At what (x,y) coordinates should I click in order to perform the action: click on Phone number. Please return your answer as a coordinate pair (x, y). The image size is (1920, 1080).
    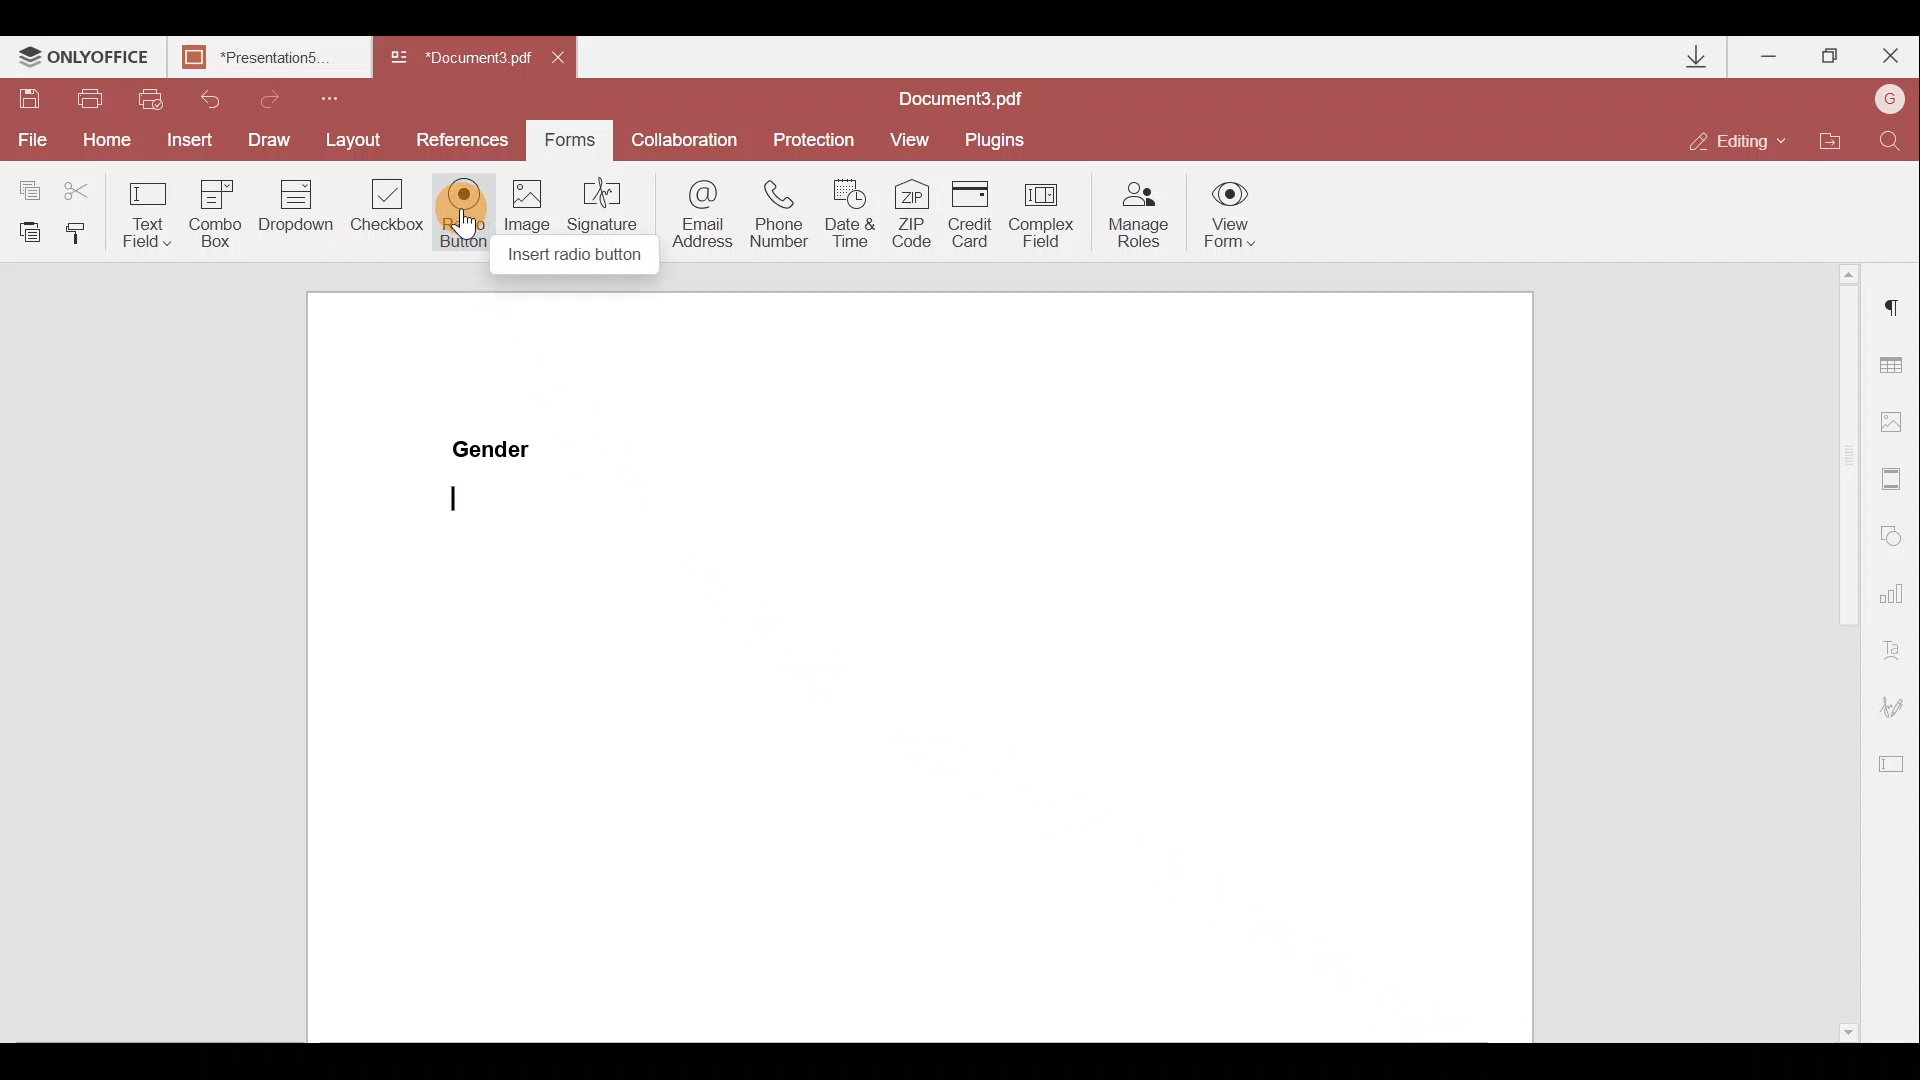
    Looking at the image, I should click on (787, 212).